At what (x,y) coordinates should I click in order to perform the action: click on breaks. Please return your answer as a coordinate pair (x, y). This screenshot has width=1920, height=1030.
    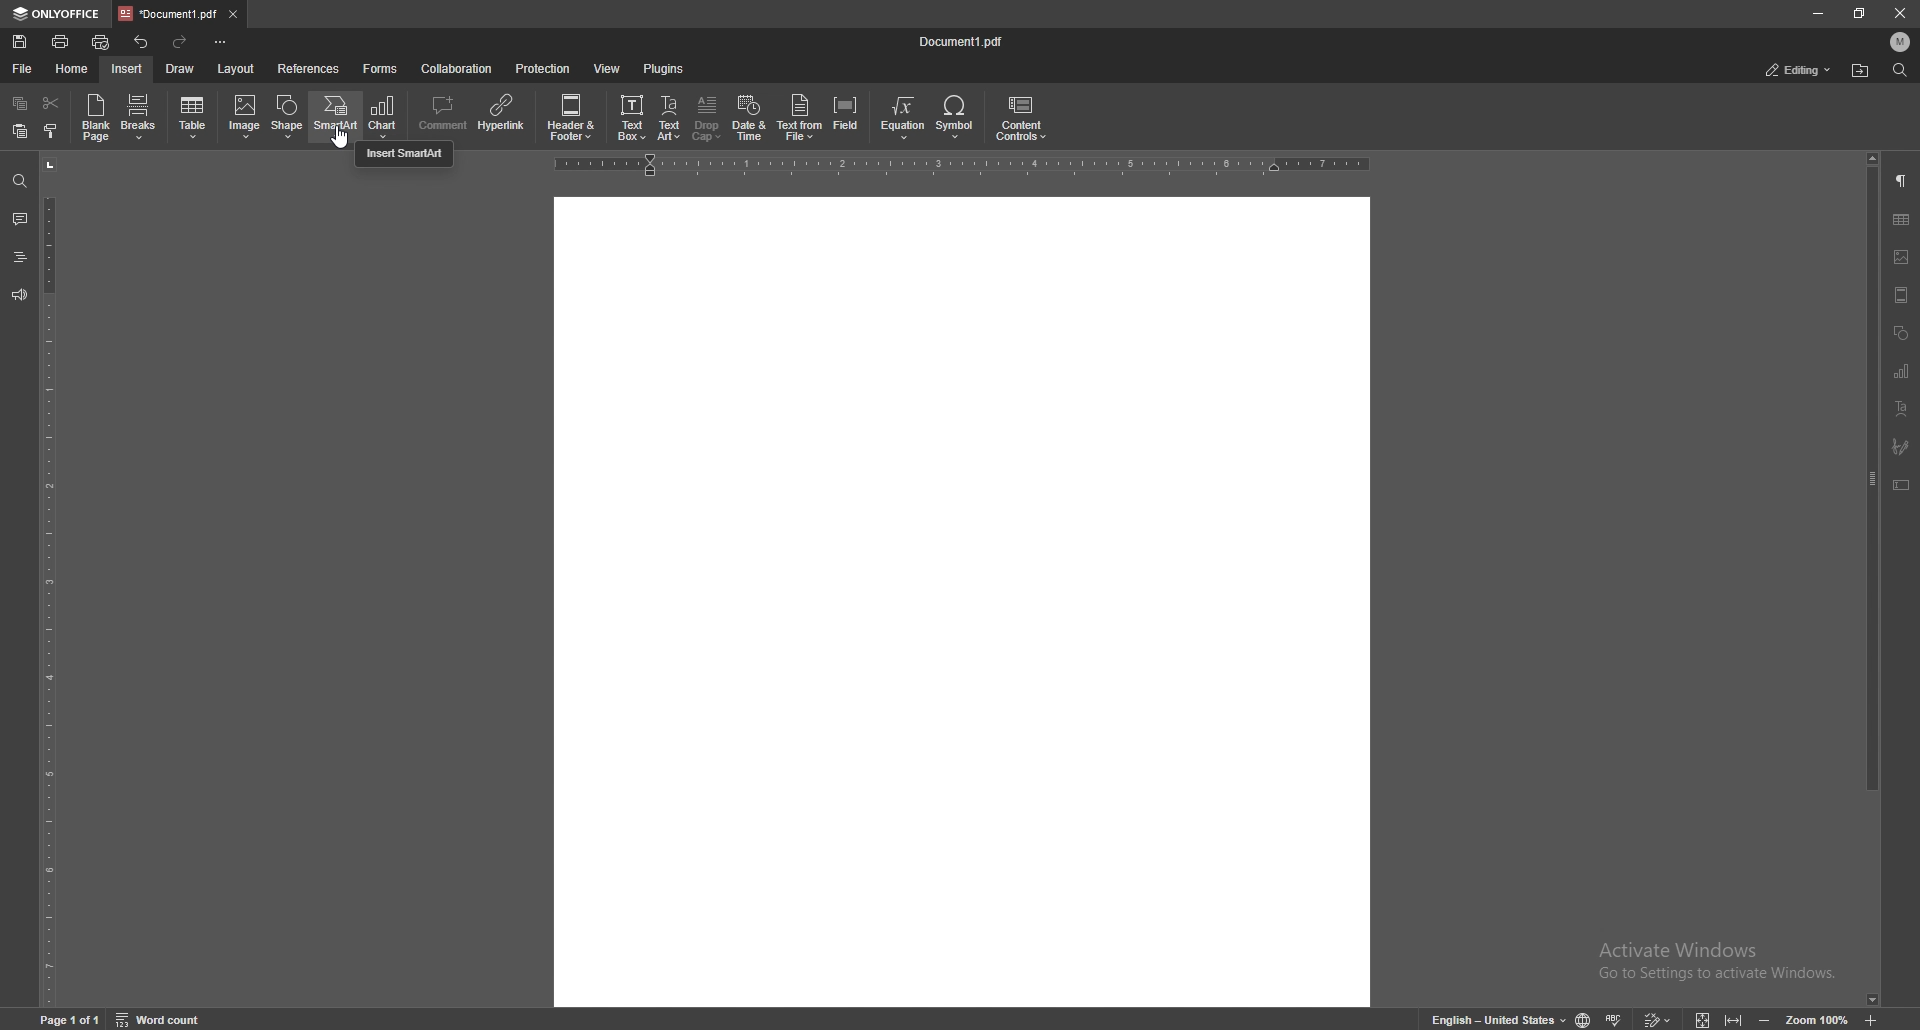
    Looking at the image, I should click on (140, 117).